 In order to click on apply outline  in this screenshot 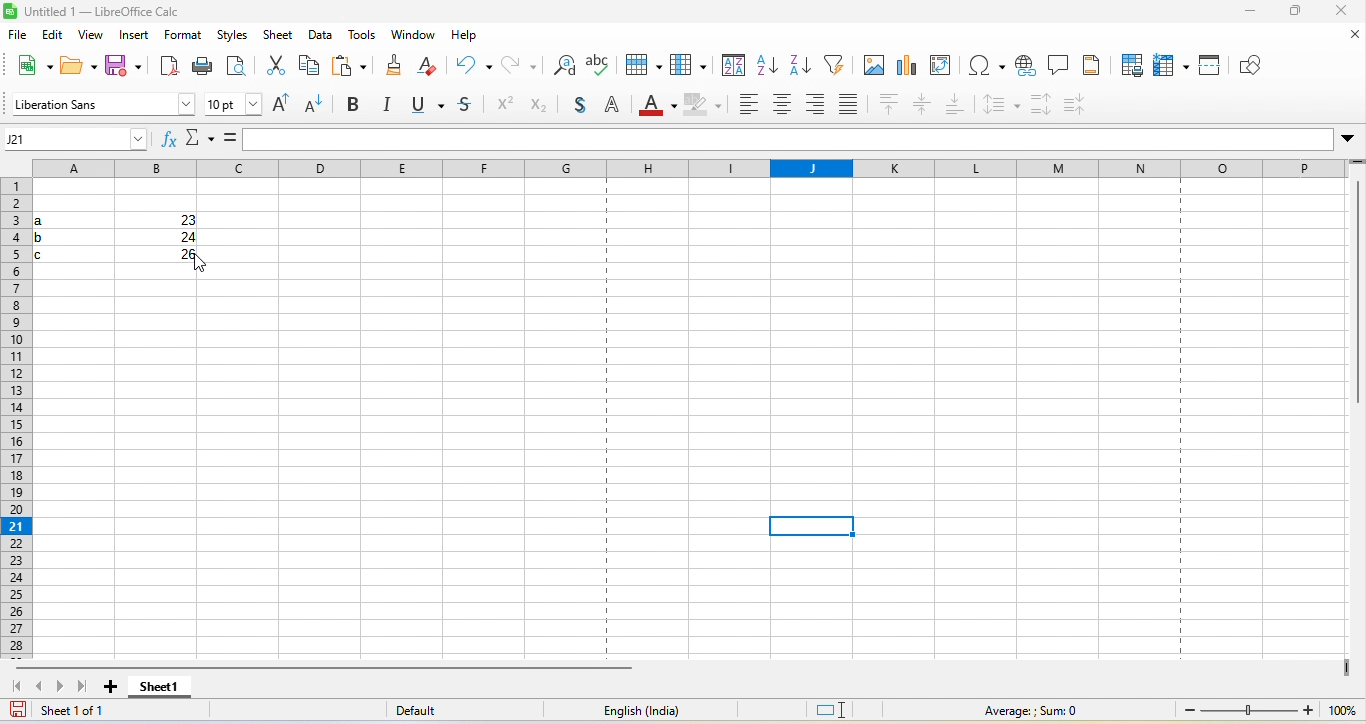, I will do `click(612, 105)`.